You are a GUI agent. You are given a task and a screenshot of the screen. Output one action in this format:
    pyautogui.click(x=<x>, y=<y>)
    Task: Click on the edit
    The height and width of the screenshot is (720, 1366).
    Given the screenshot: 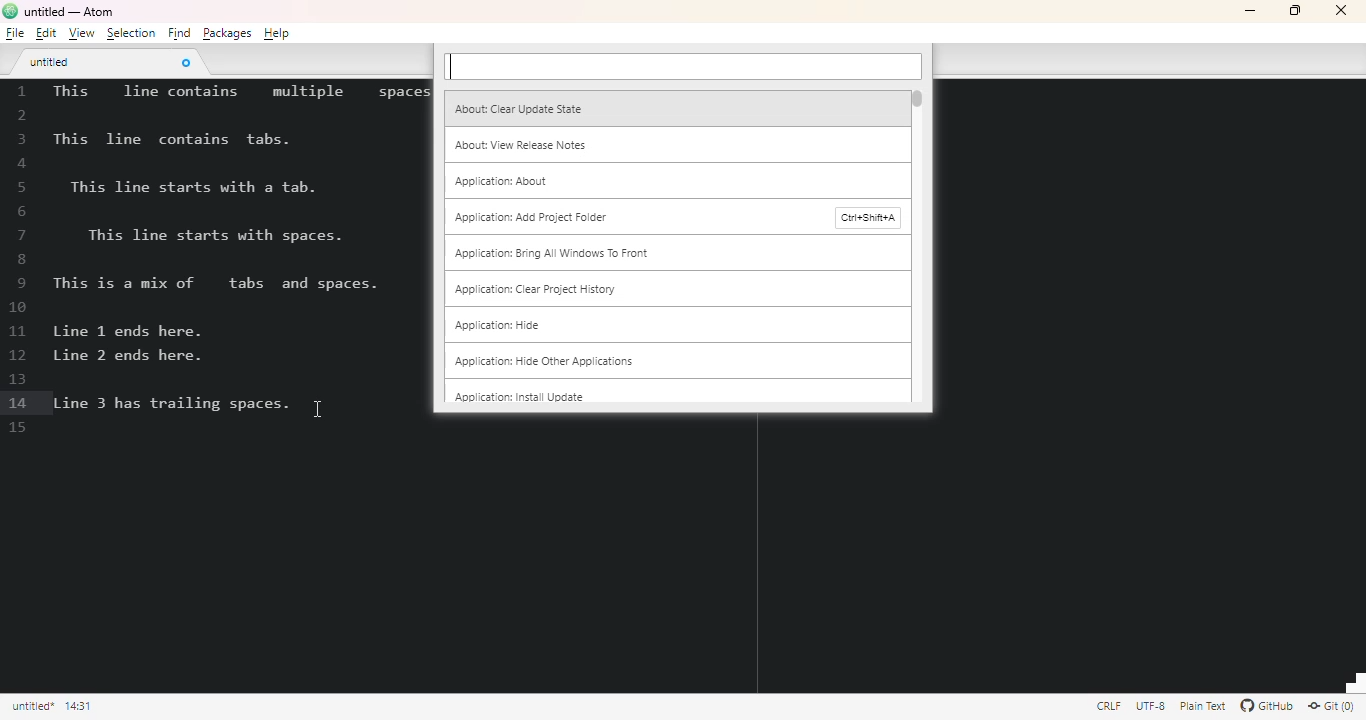 What is the action you would take?
    pyautogui.click(x=45, y=33)
    